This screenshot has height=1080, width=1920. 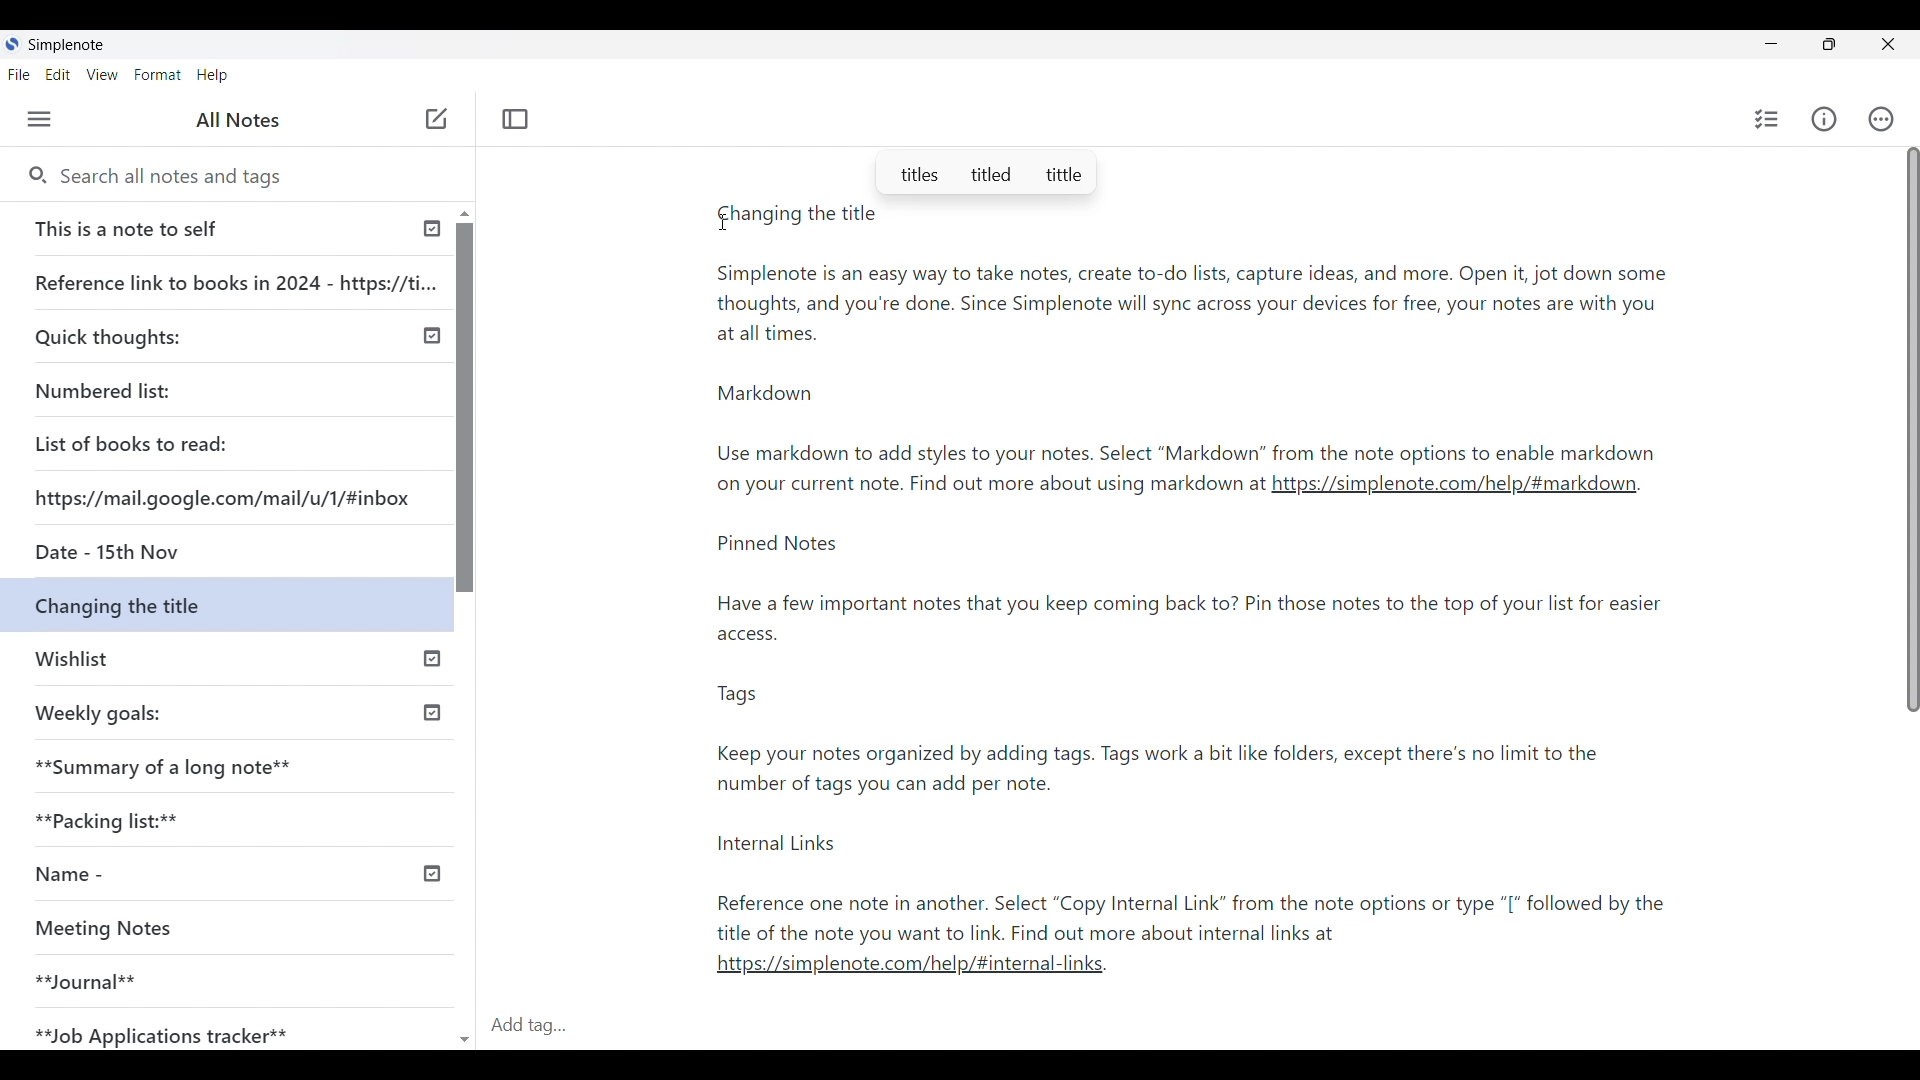 I want to click on Journal, so click(x=89, y=980).